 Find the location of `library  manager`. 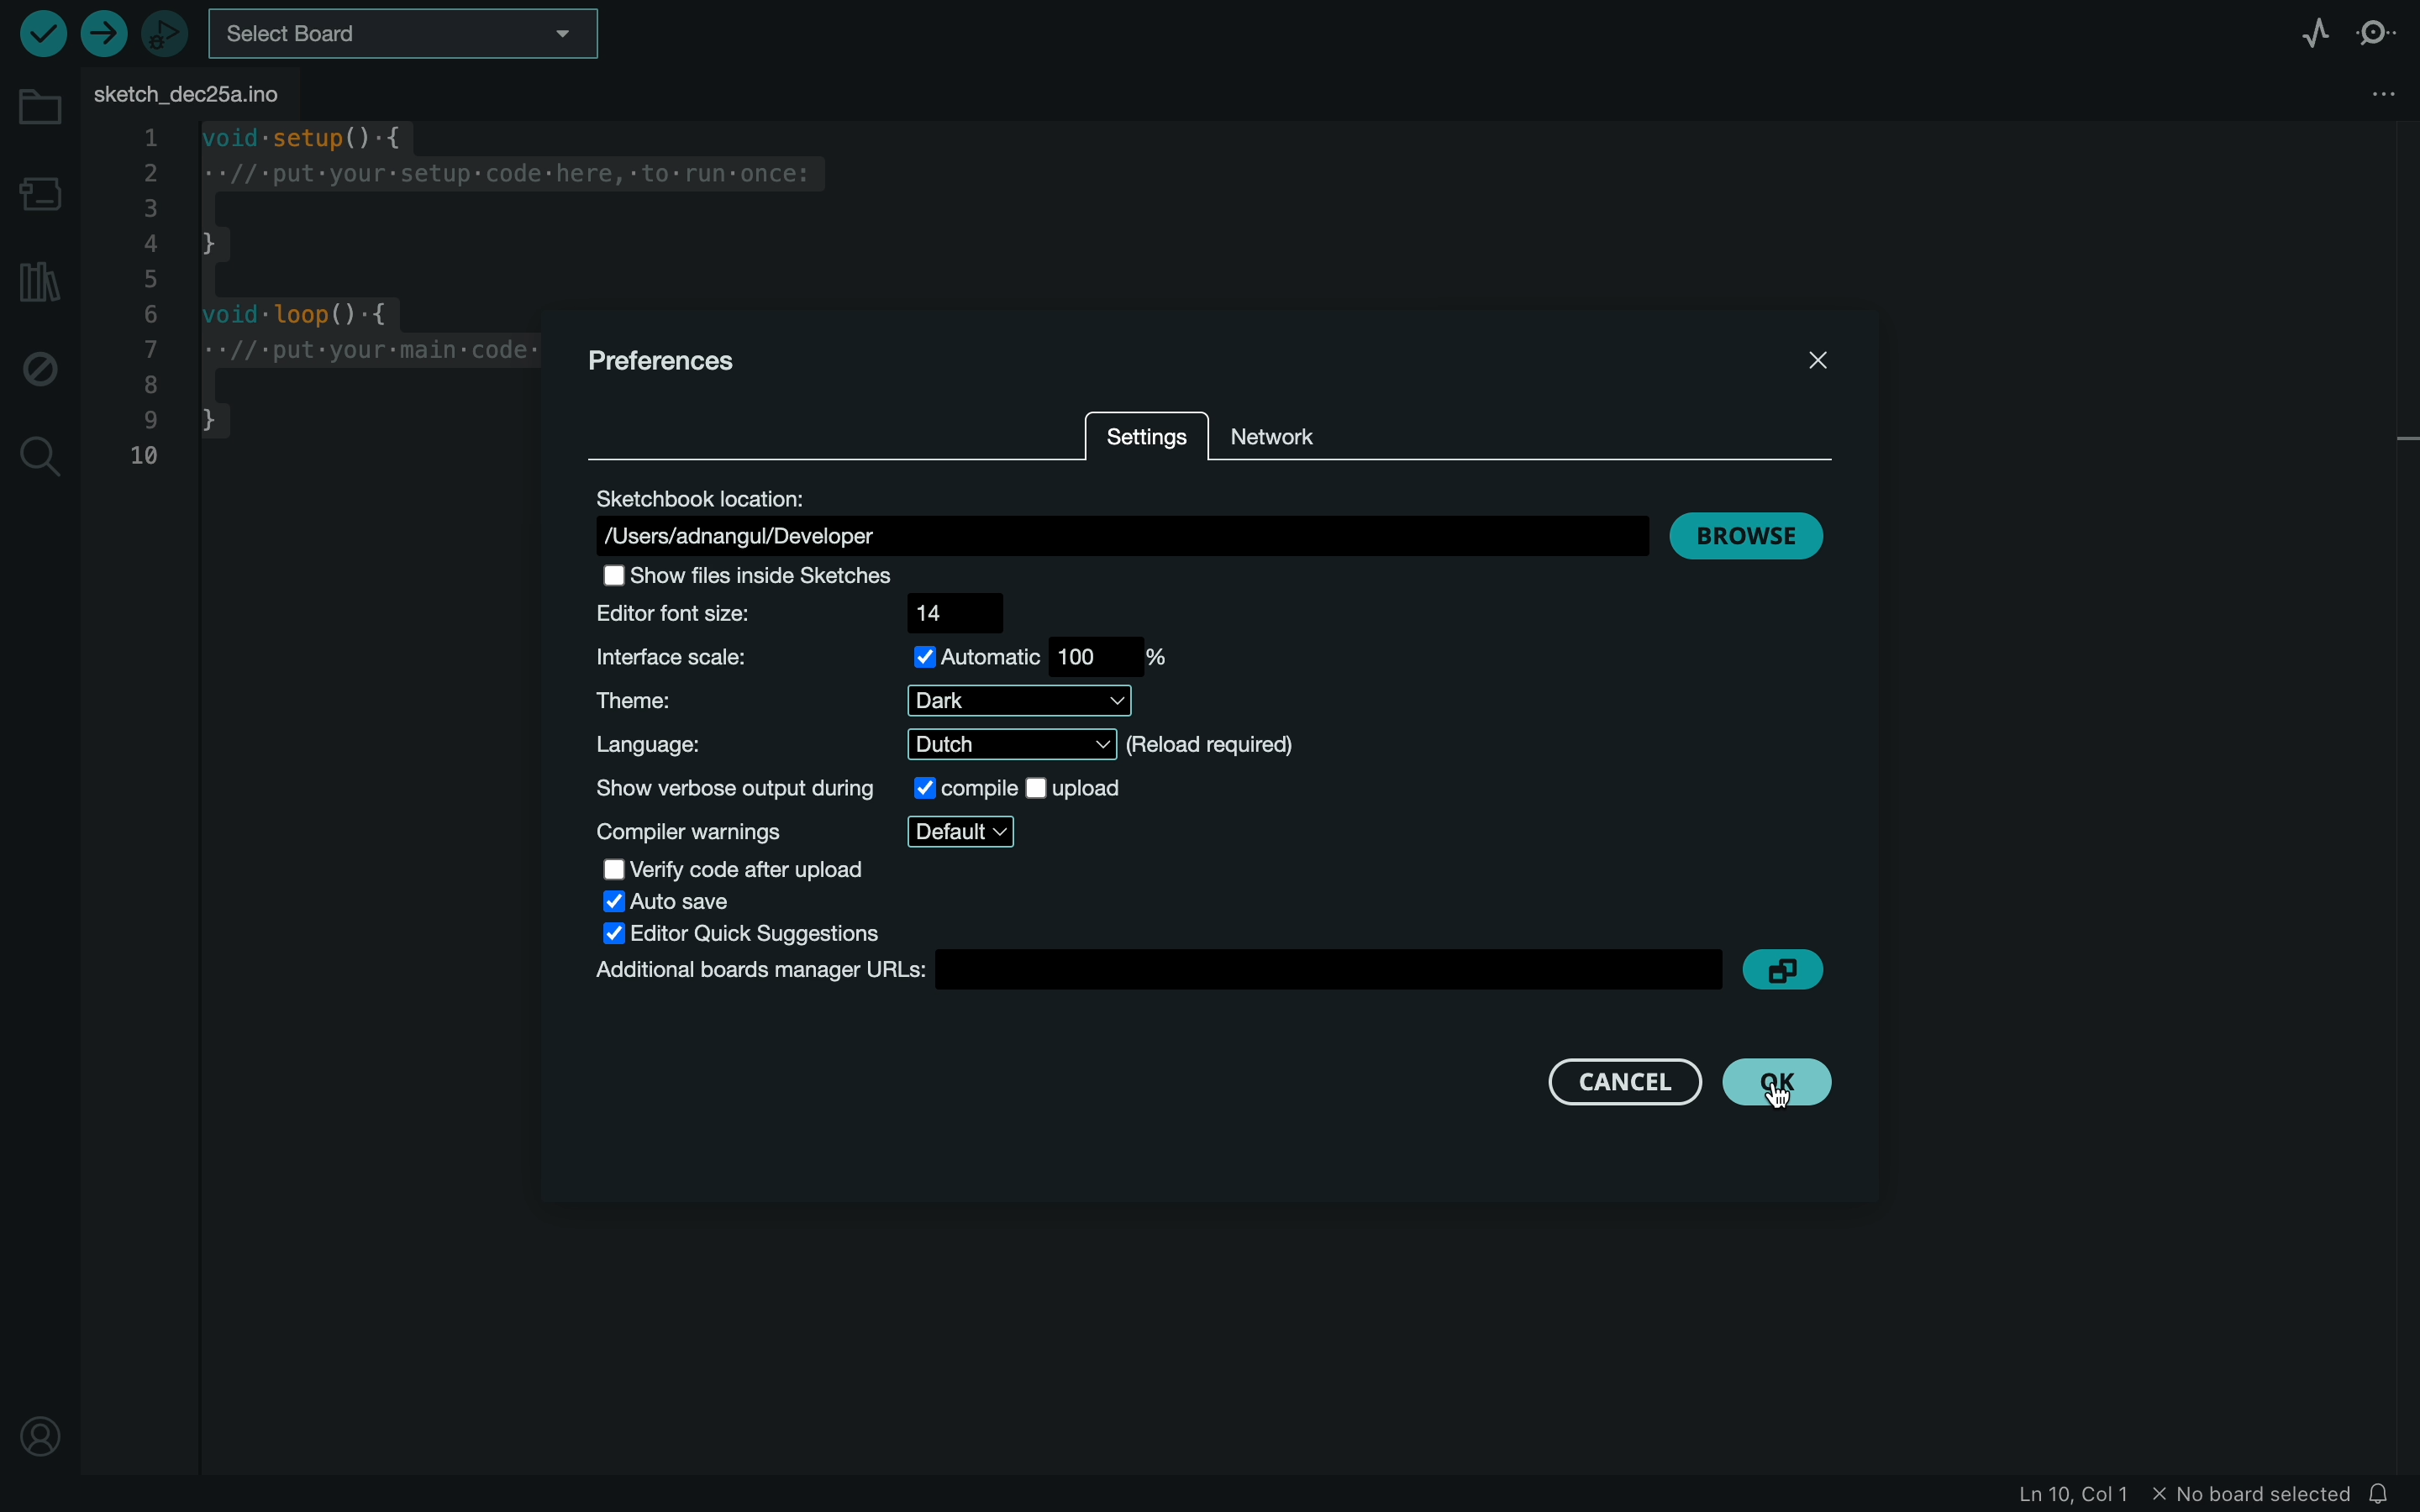

library  manager is located at coordinates (37, 280).